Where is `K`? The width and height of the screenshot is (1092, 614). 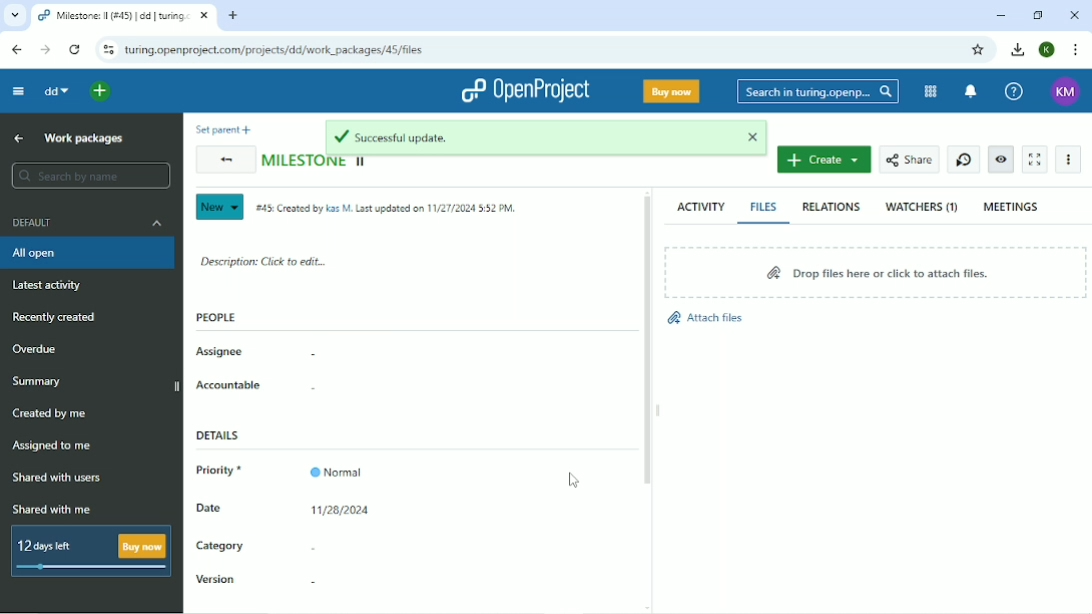 K is located at coordinates (1048, 50).